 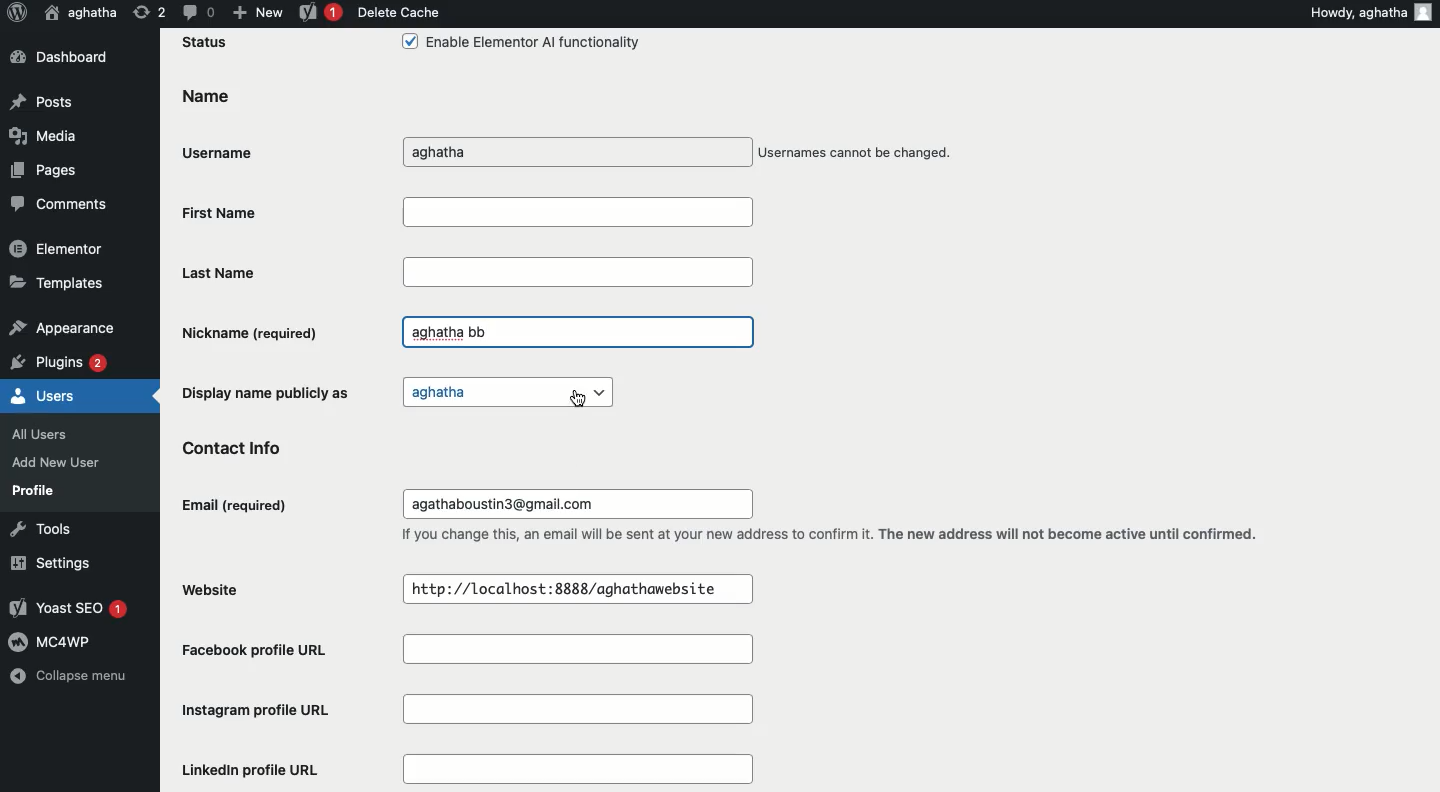 I want to click on Elementor, so click(x=58, y=247).